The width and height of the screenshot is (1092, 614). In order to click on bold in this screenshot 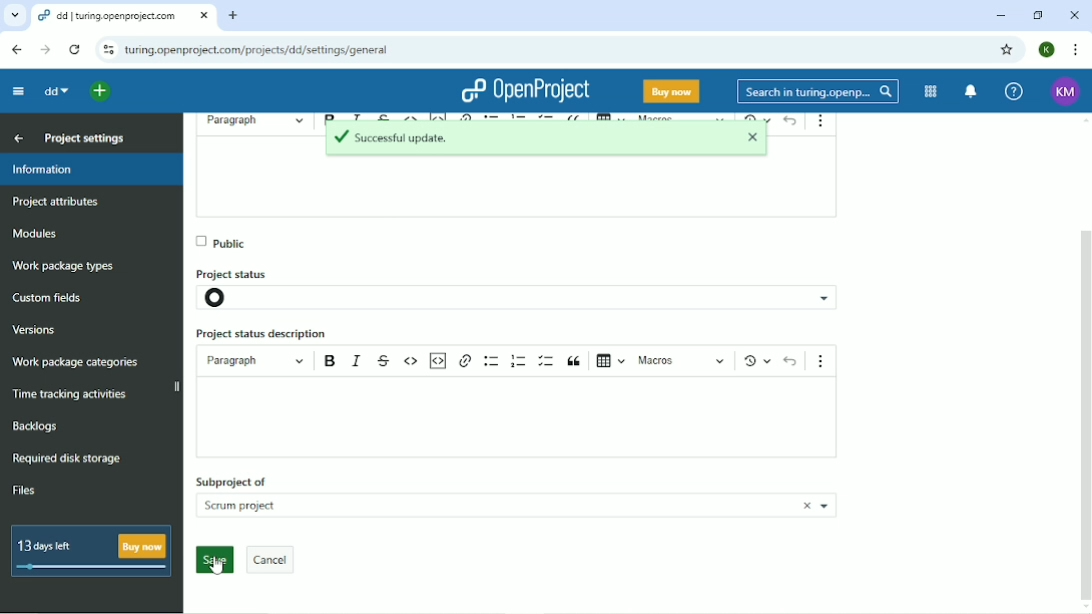, I will do `click(329, 358)`.